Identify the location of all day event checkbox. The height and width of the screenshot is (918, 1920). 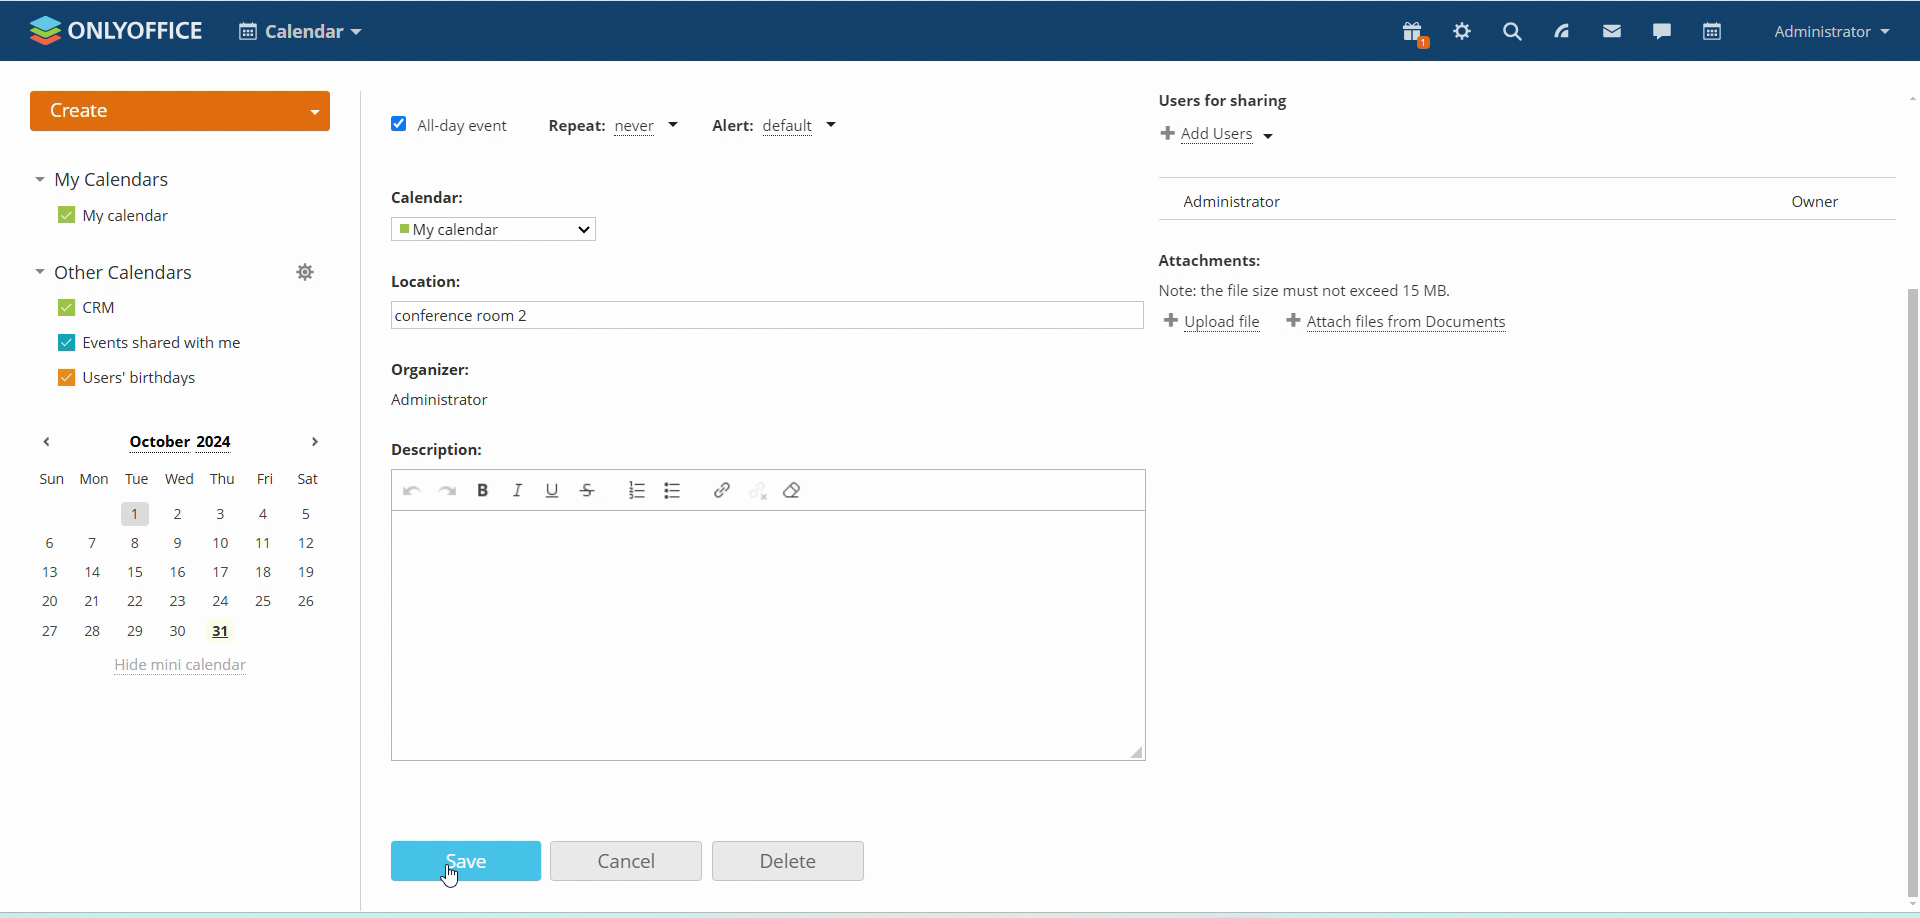
(449, 122).